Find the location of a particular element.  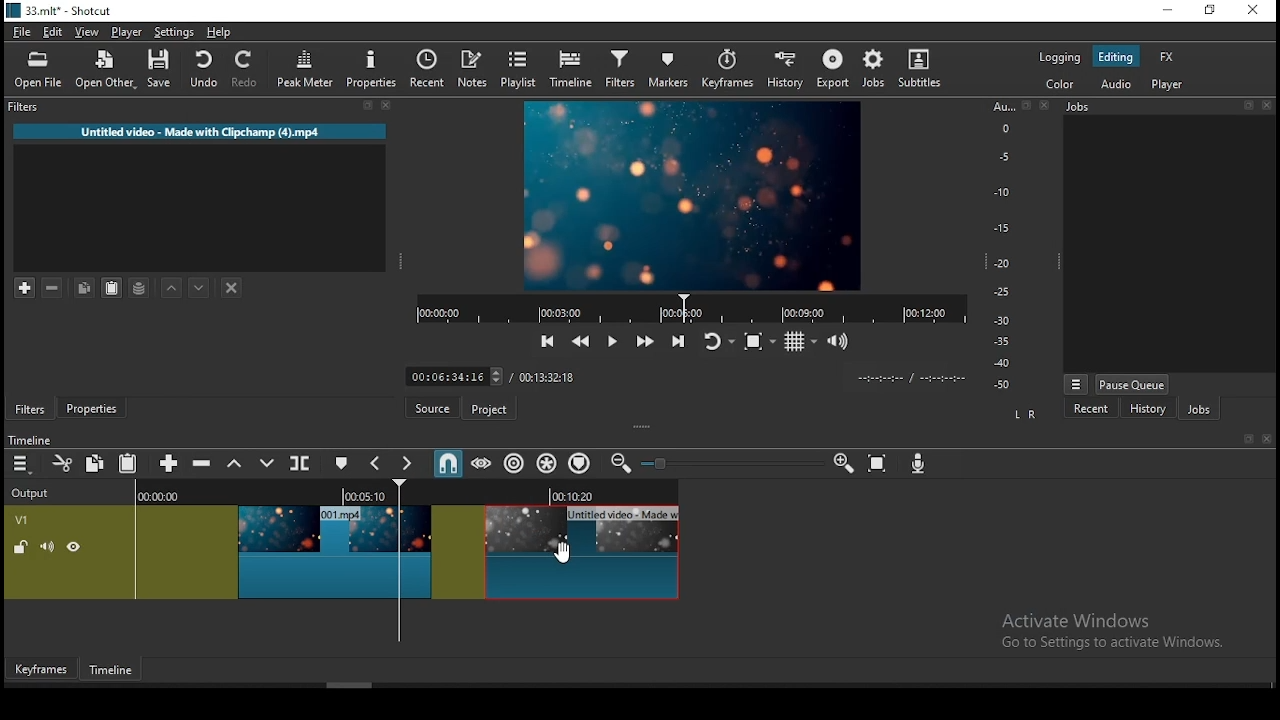

open file is located at coordinates (43, 72).